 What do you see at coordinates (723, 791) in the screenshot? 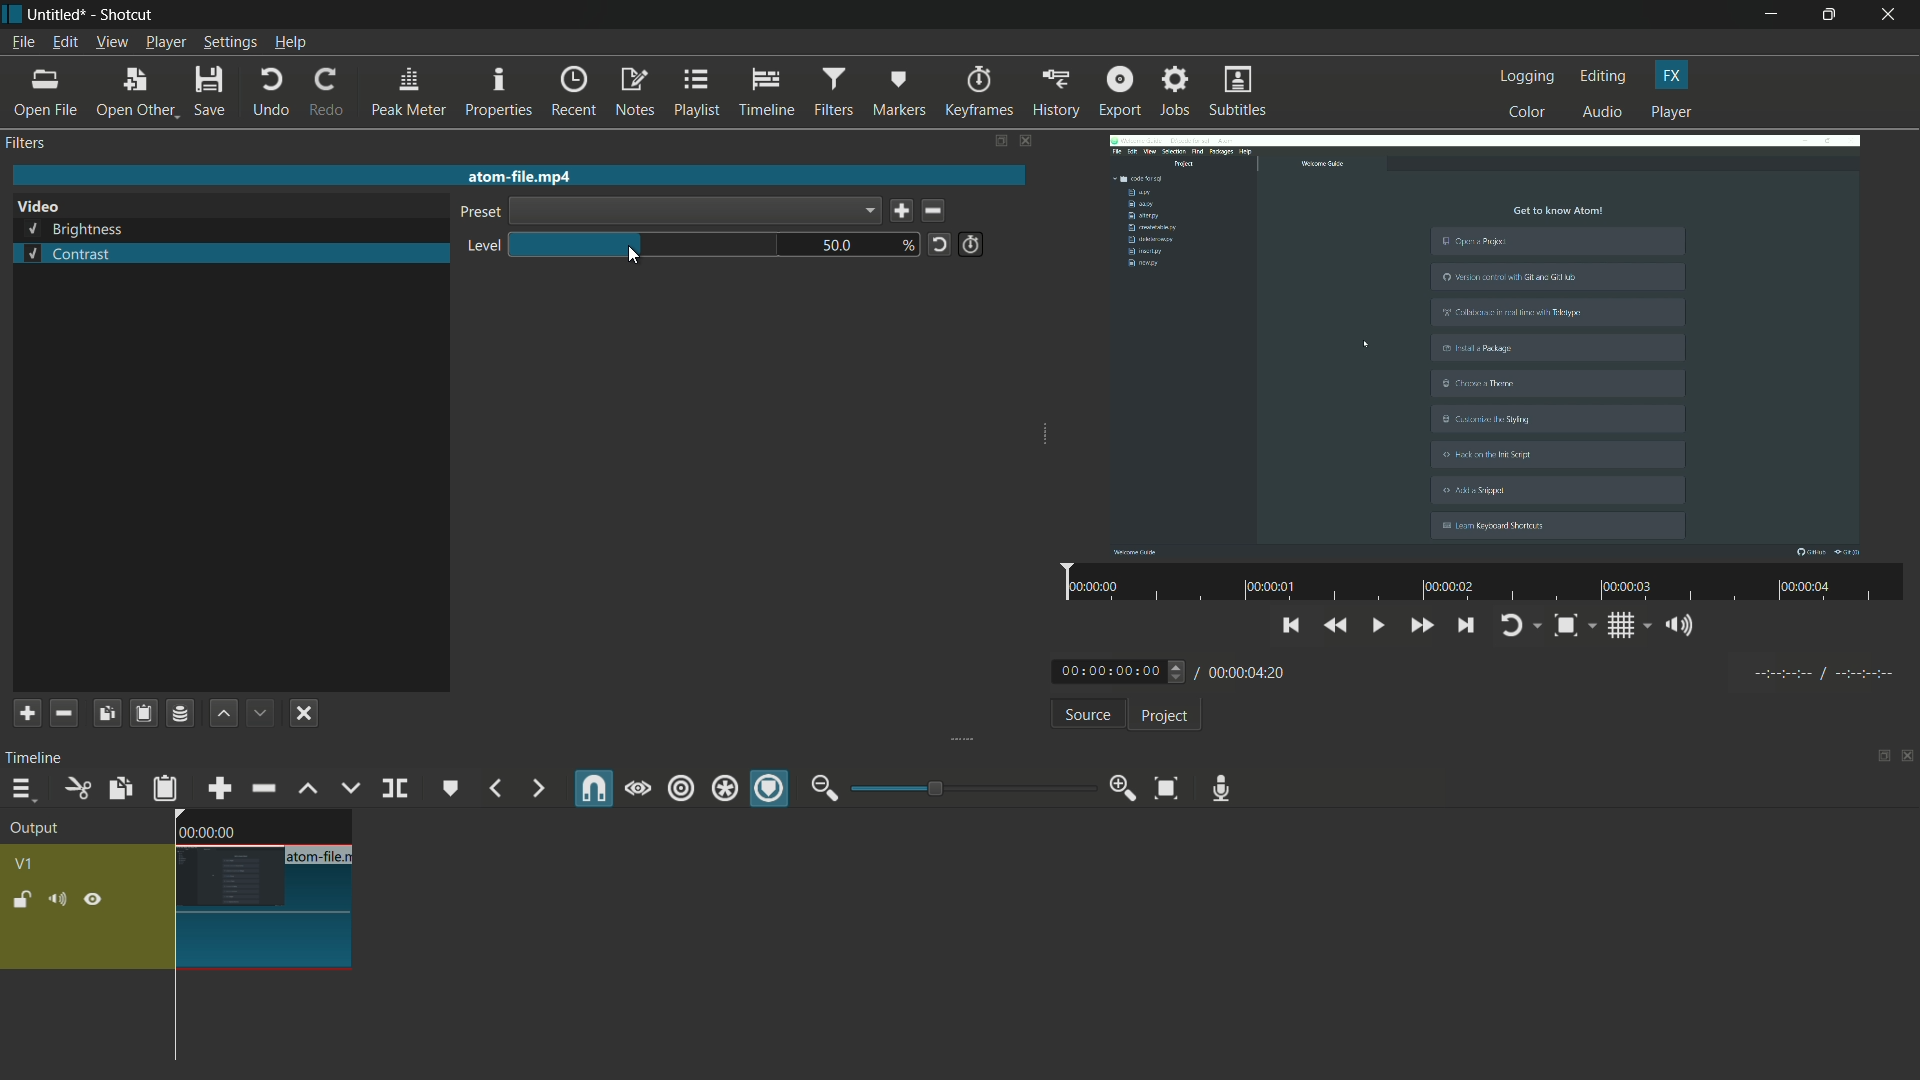
I see `ripple all tracks` at bounding box center [723, 791].